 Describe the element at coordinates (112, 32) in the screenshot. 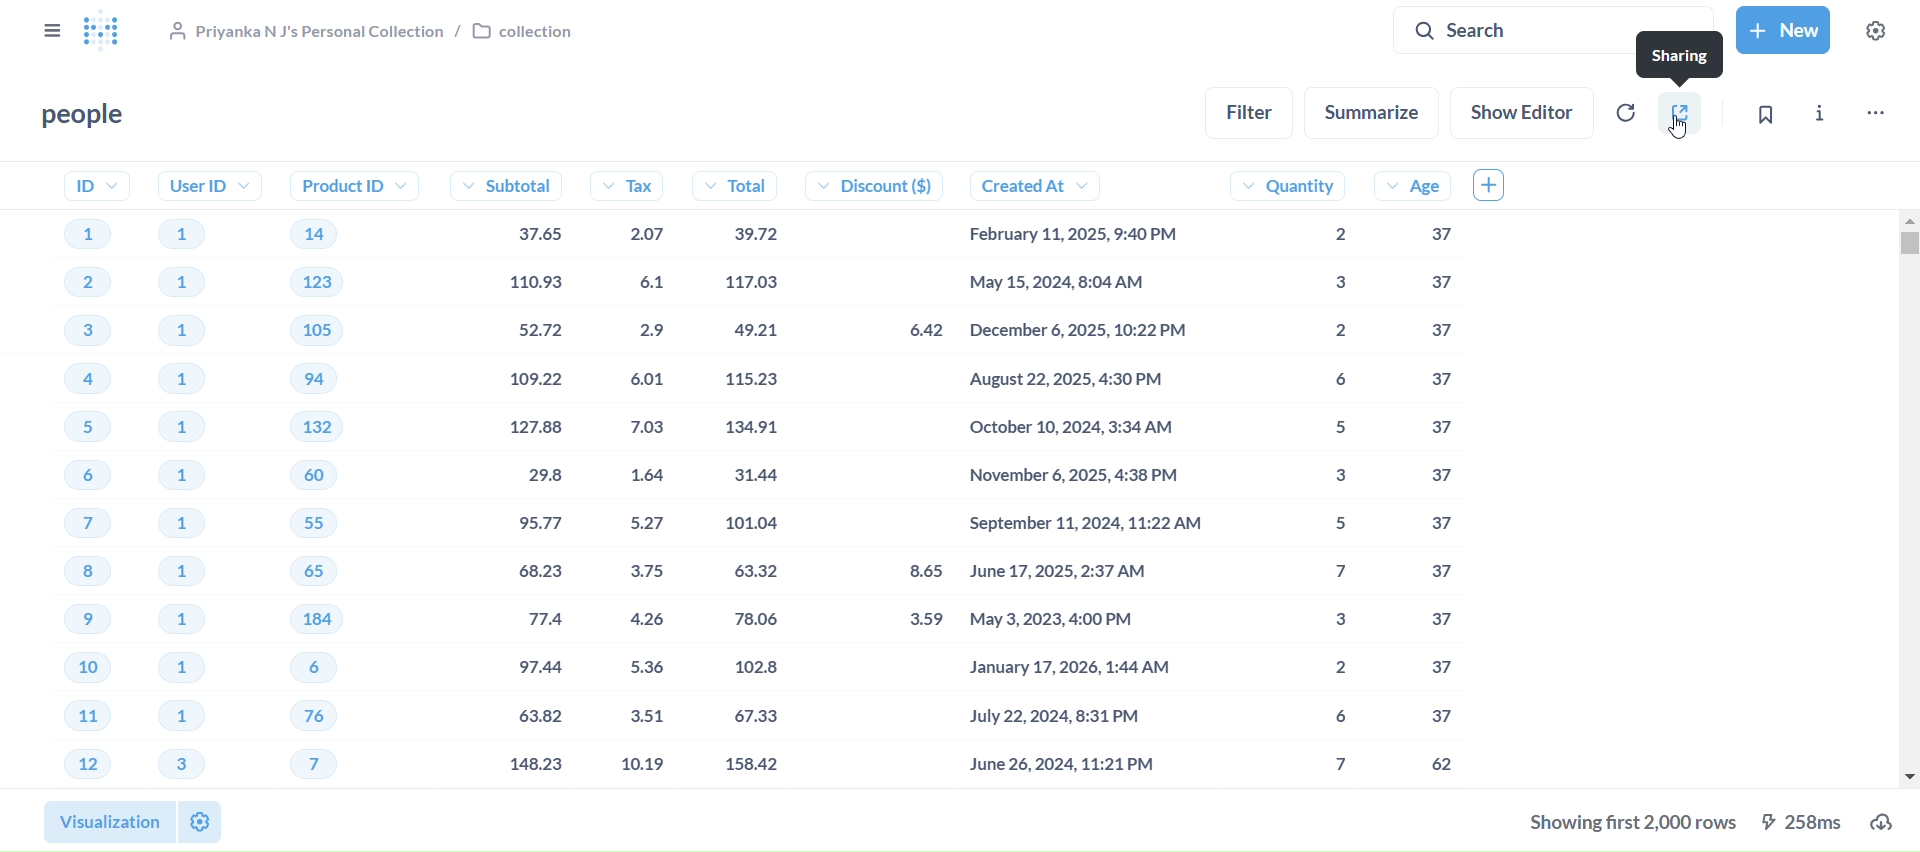

I see `logo` at that location.